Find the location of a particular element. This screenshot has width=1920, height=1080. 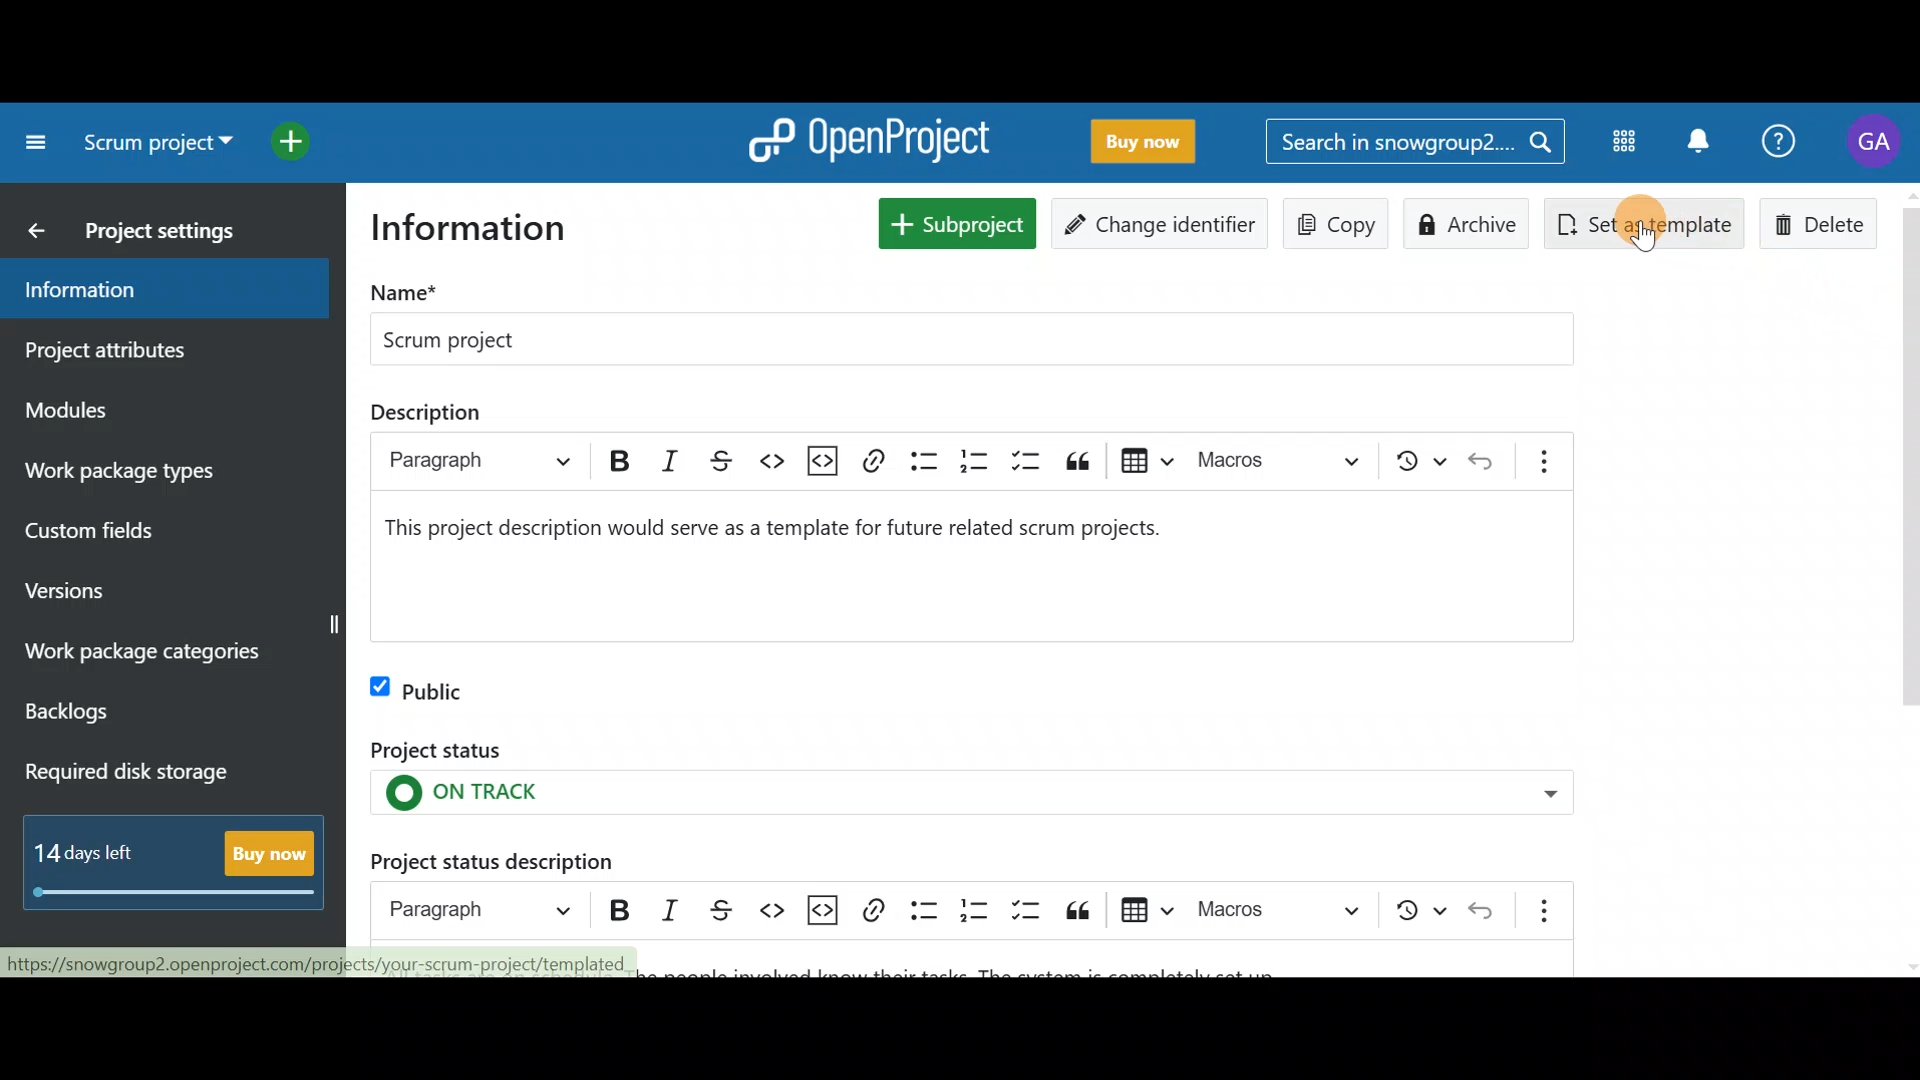

Project settings is located at coordinates (151, 228).